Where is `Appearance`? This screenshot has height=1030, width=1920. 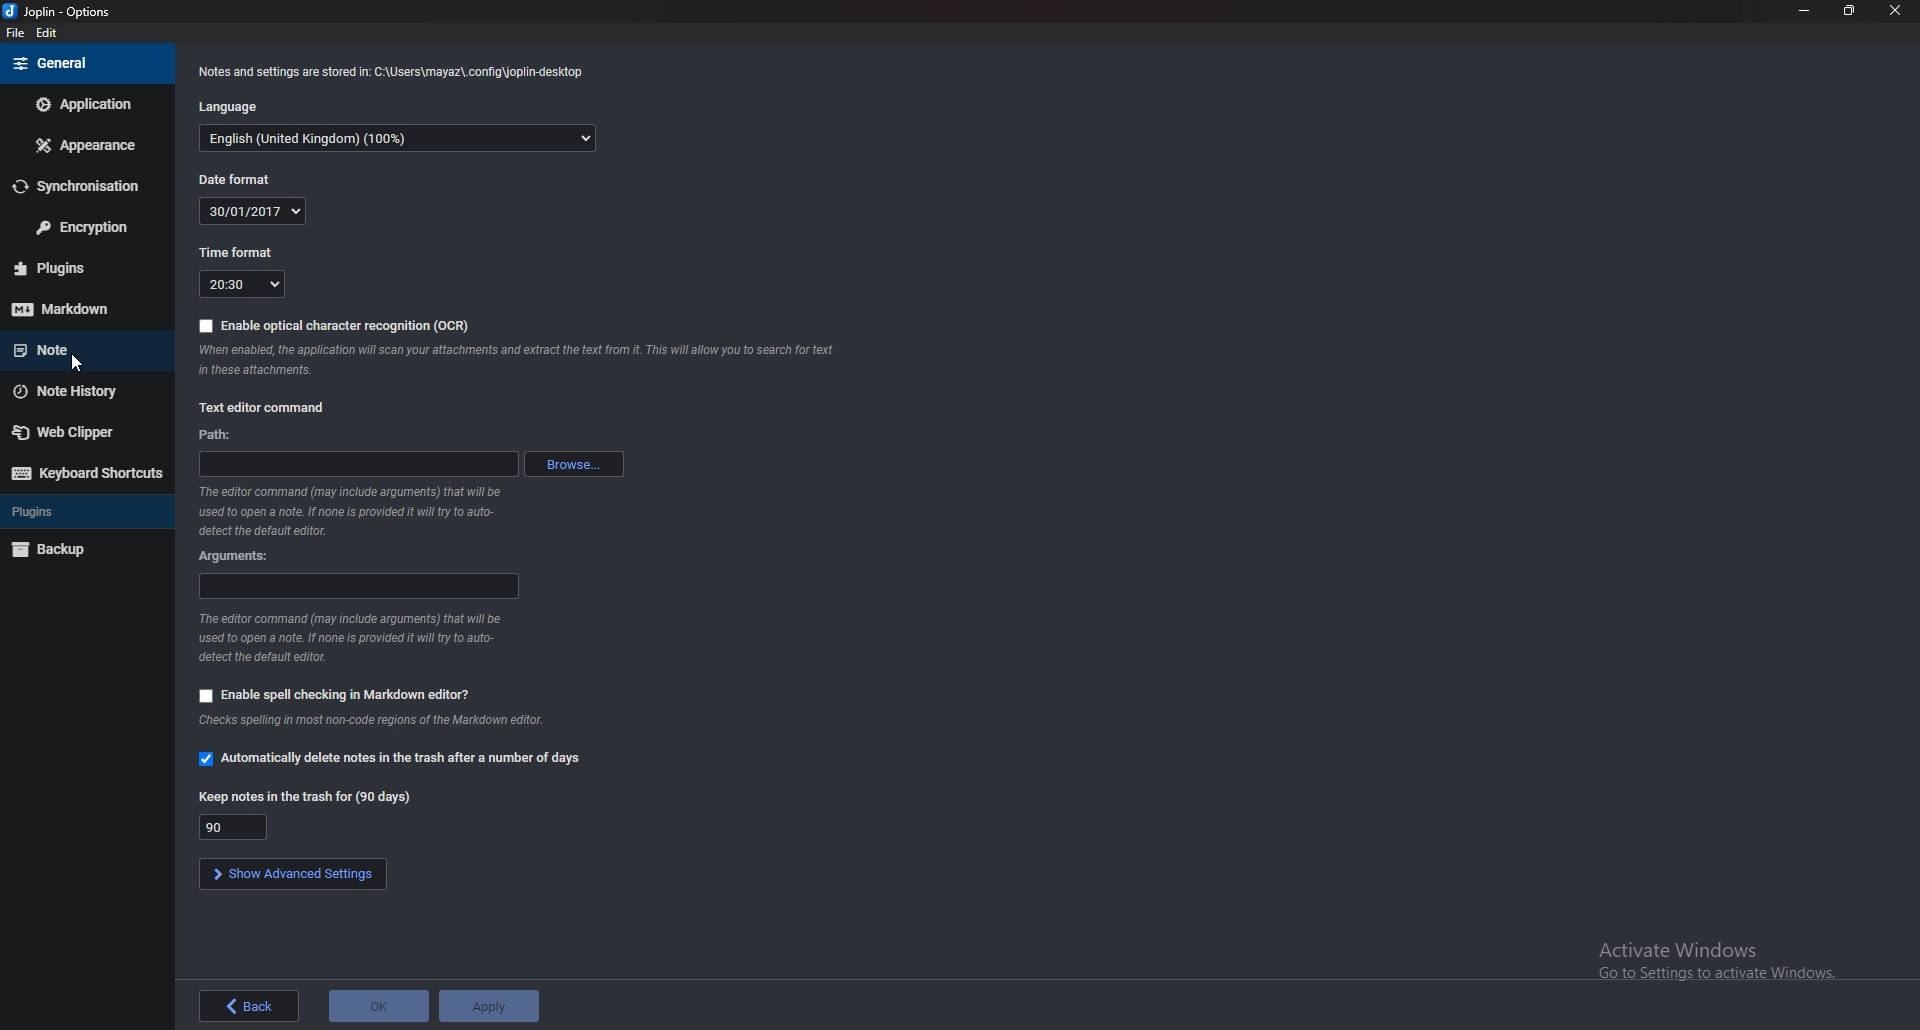
Appearance is located at coordinates (83, 148).